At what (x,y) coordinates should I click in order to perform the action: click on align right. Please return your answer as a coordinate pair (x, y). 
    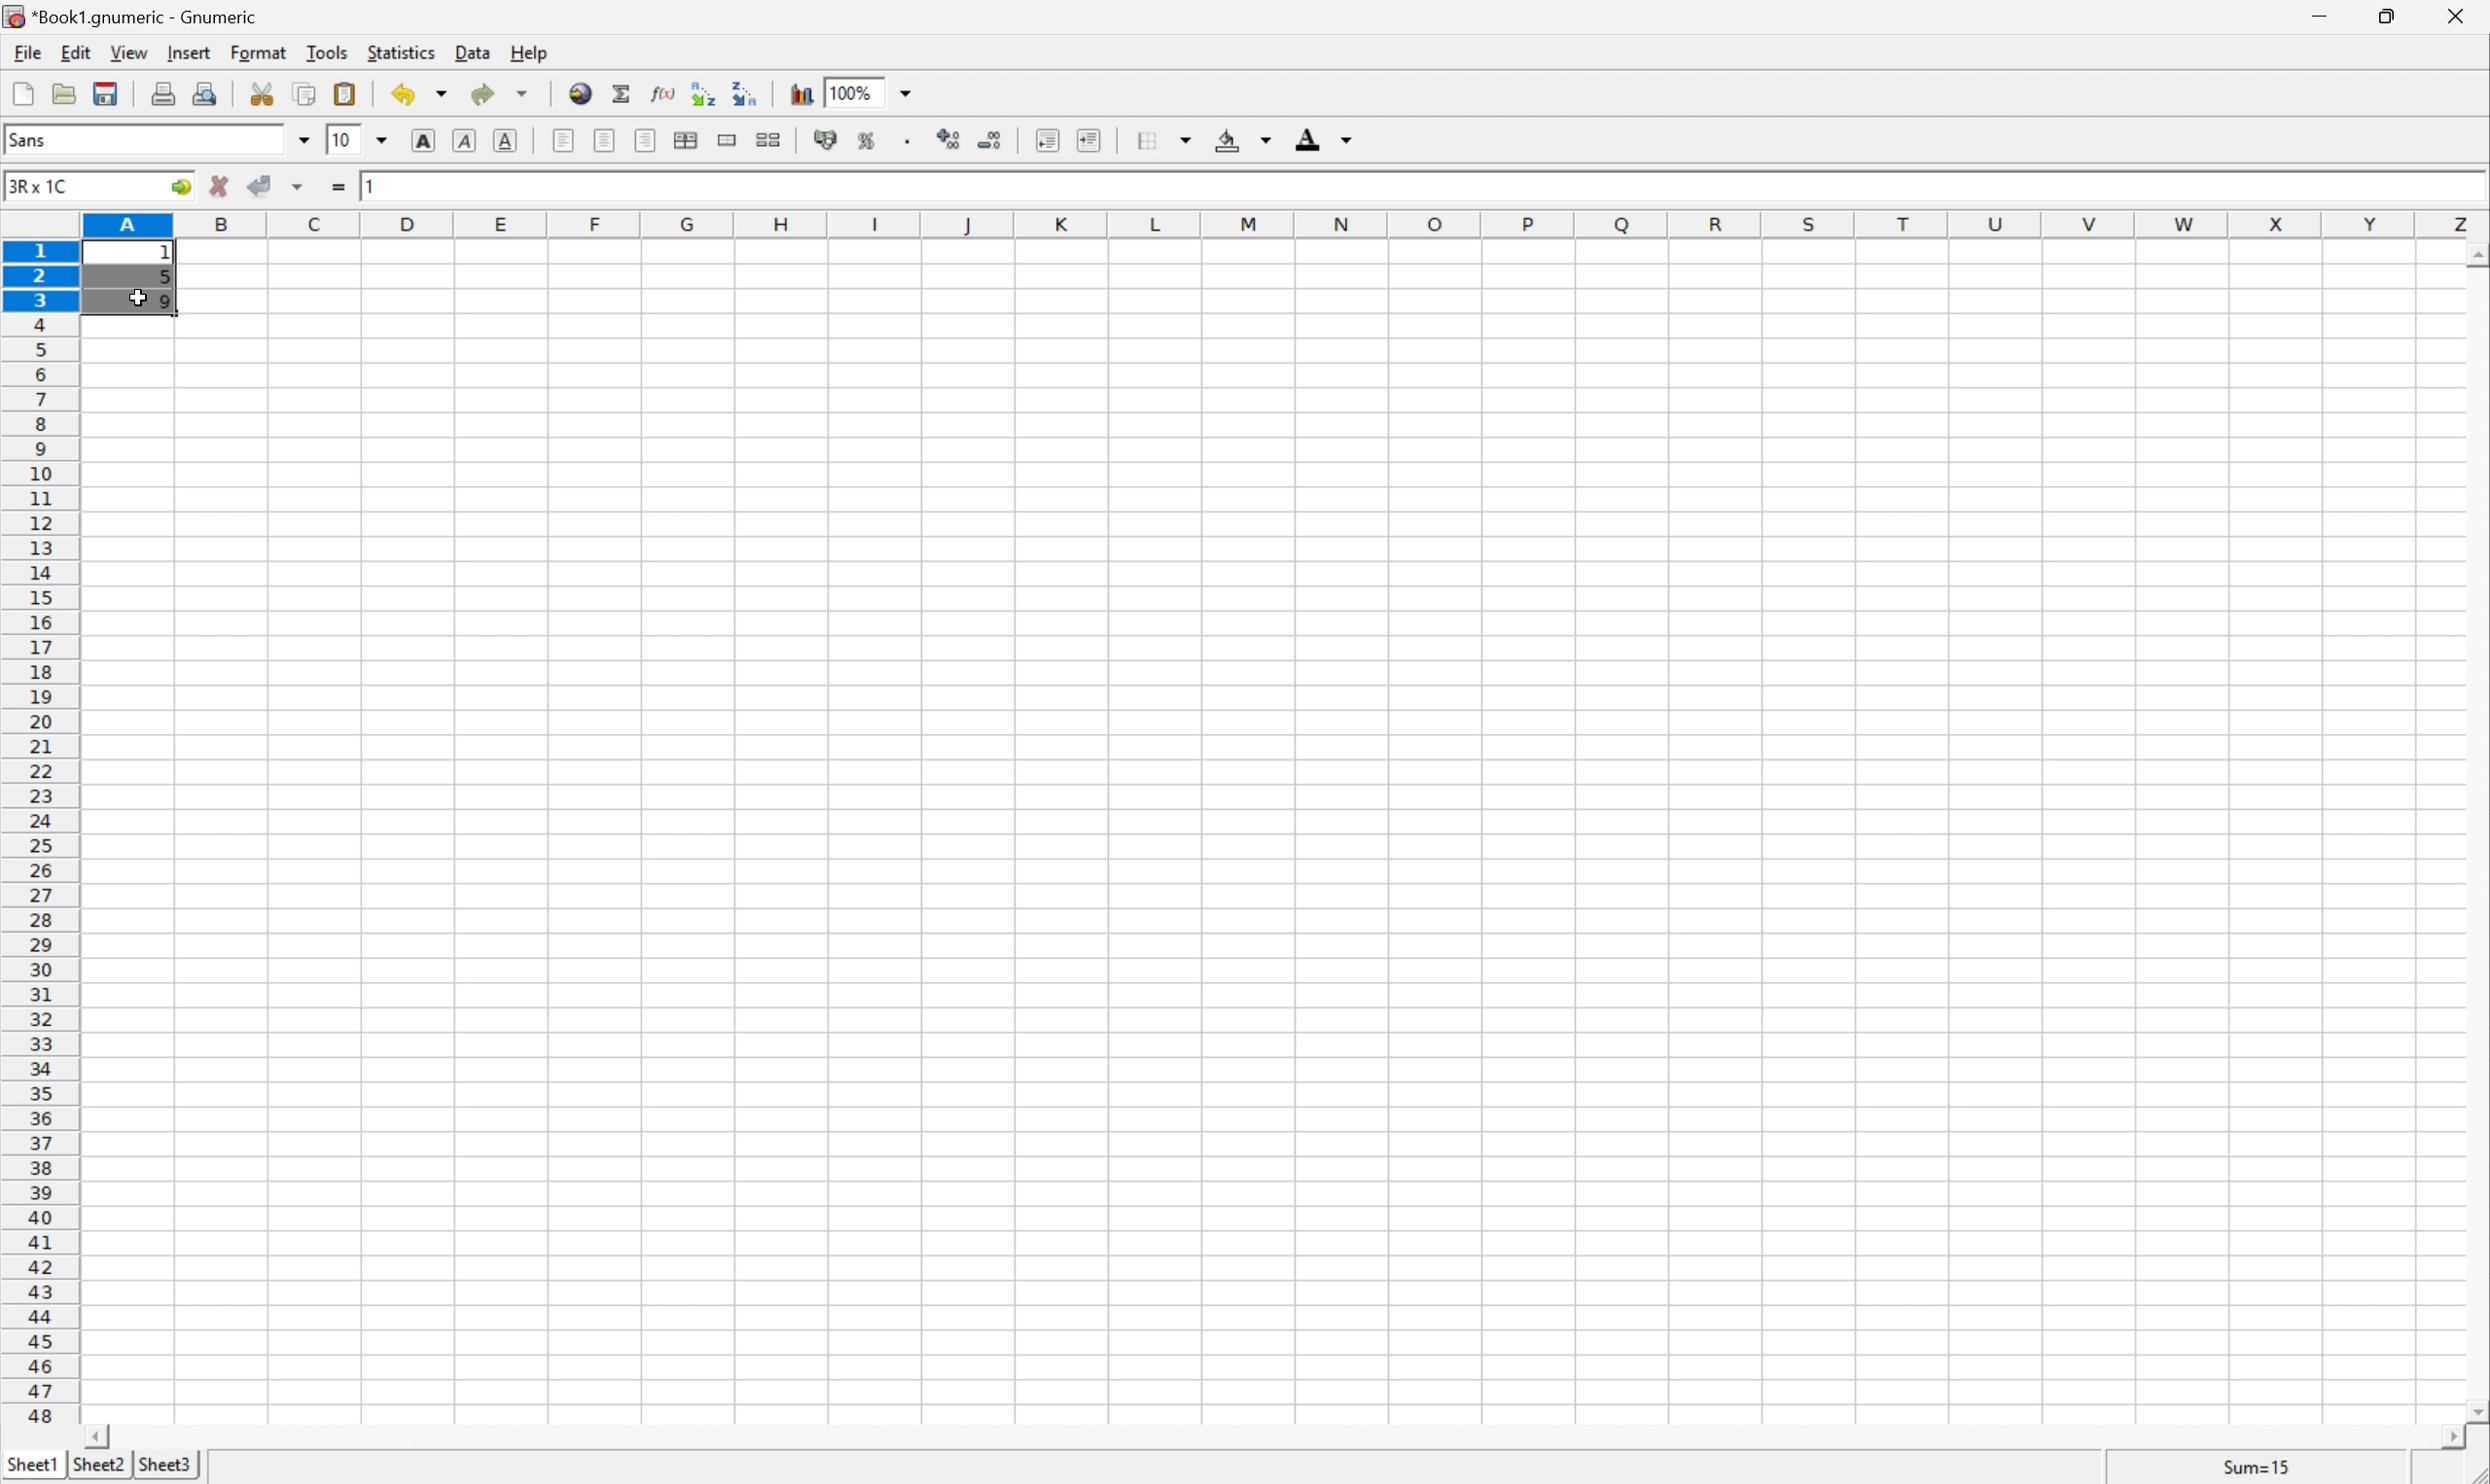
    Looking at the image, I should click on (648, 139).